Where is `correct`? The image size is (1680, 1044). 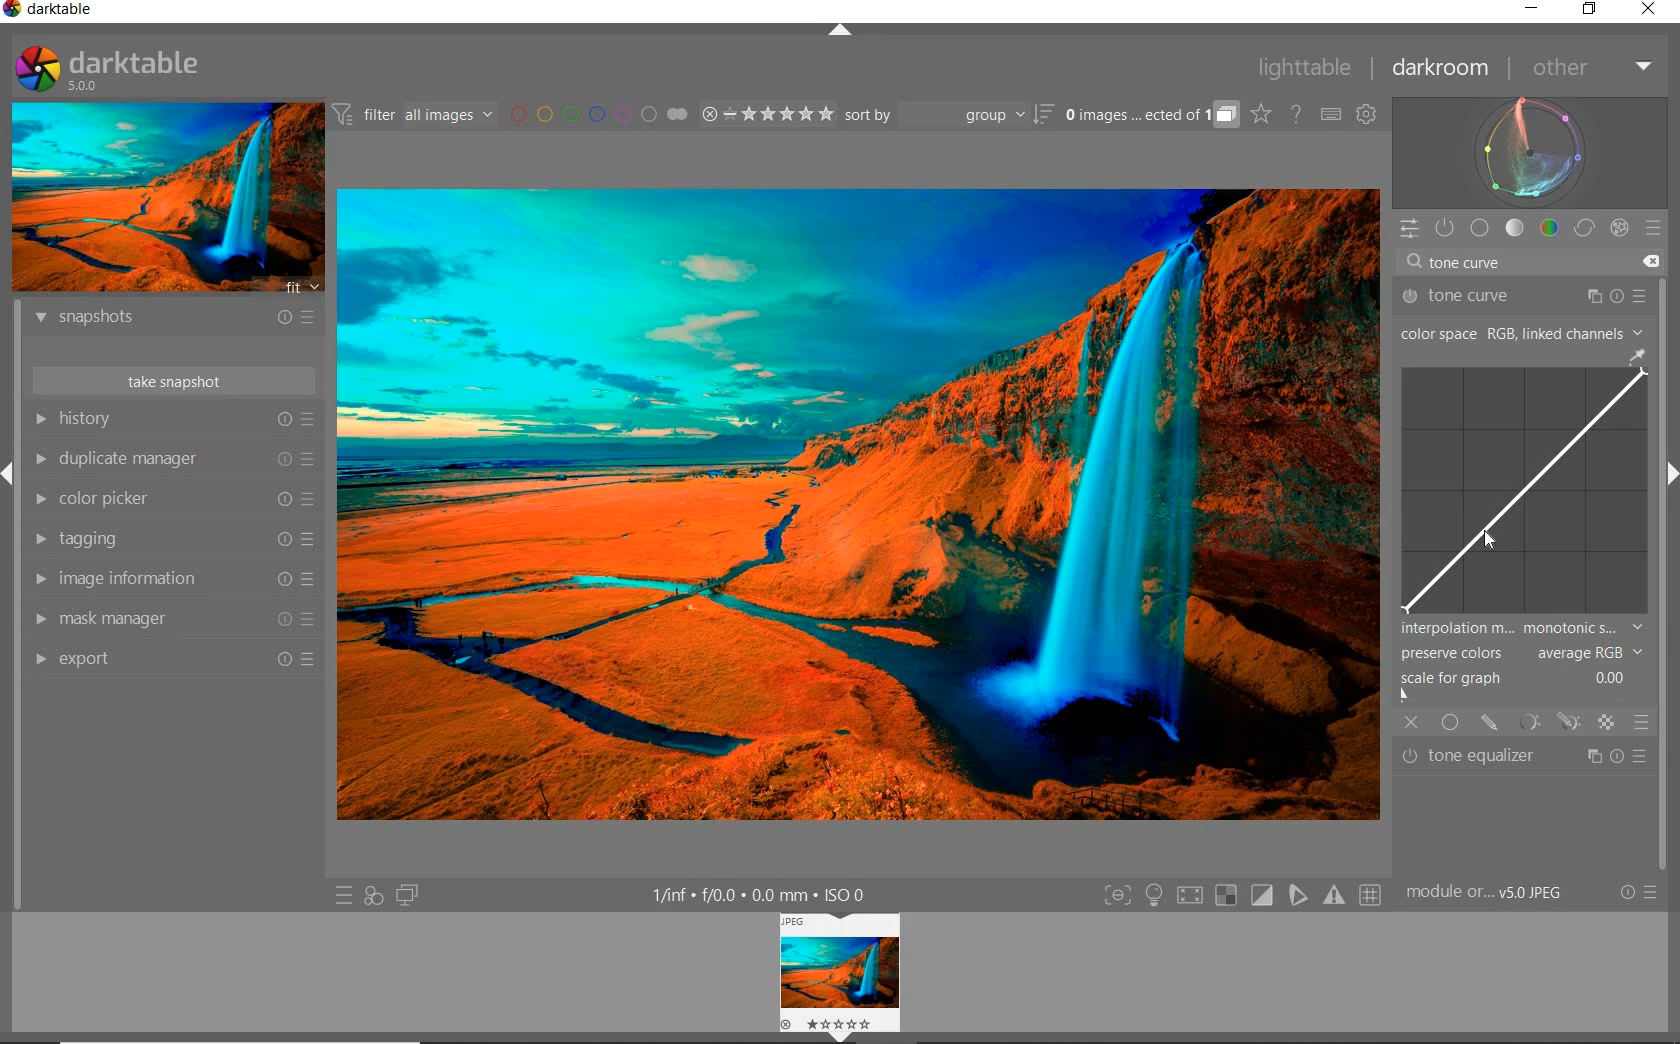 correct is located at coordinates (1583, 227).